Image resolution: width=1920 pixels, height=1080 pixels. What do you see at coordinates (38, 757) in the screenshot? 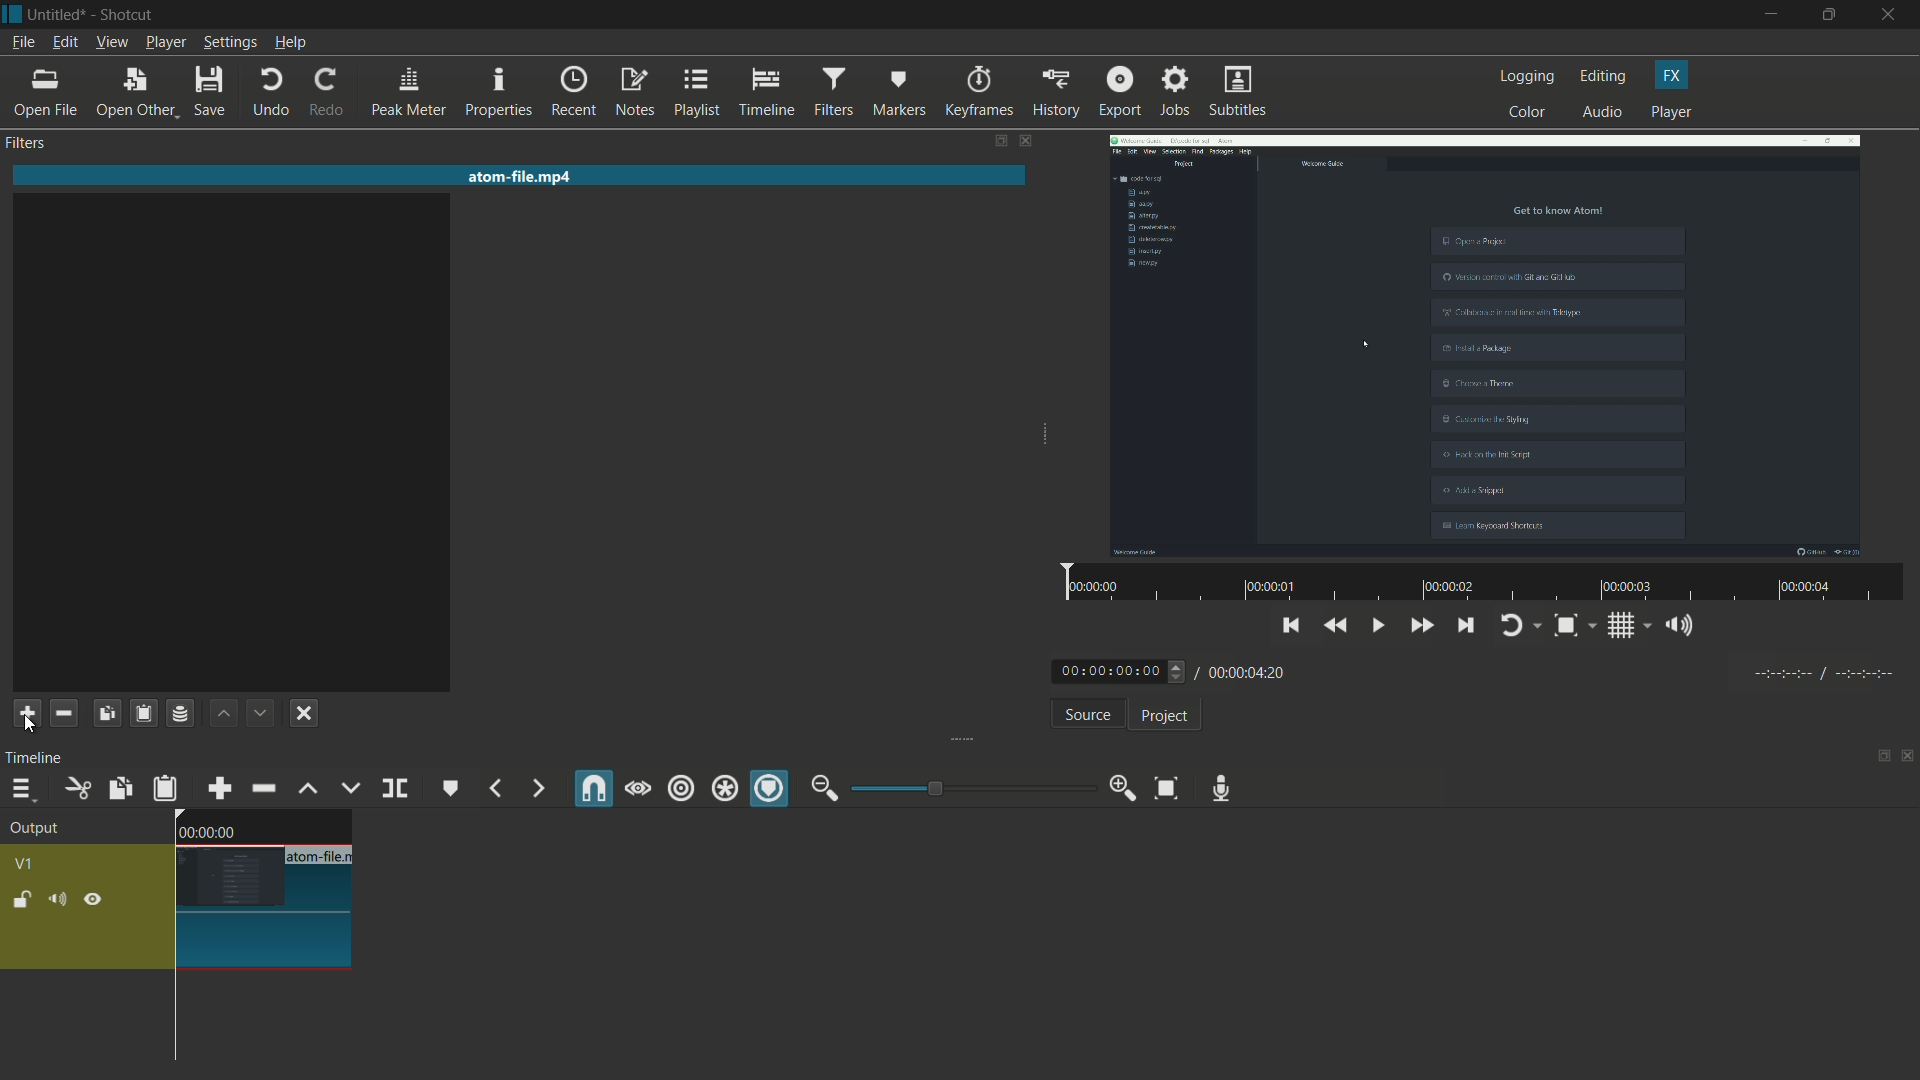
I see `timeline` at bounding box center [38, 757].